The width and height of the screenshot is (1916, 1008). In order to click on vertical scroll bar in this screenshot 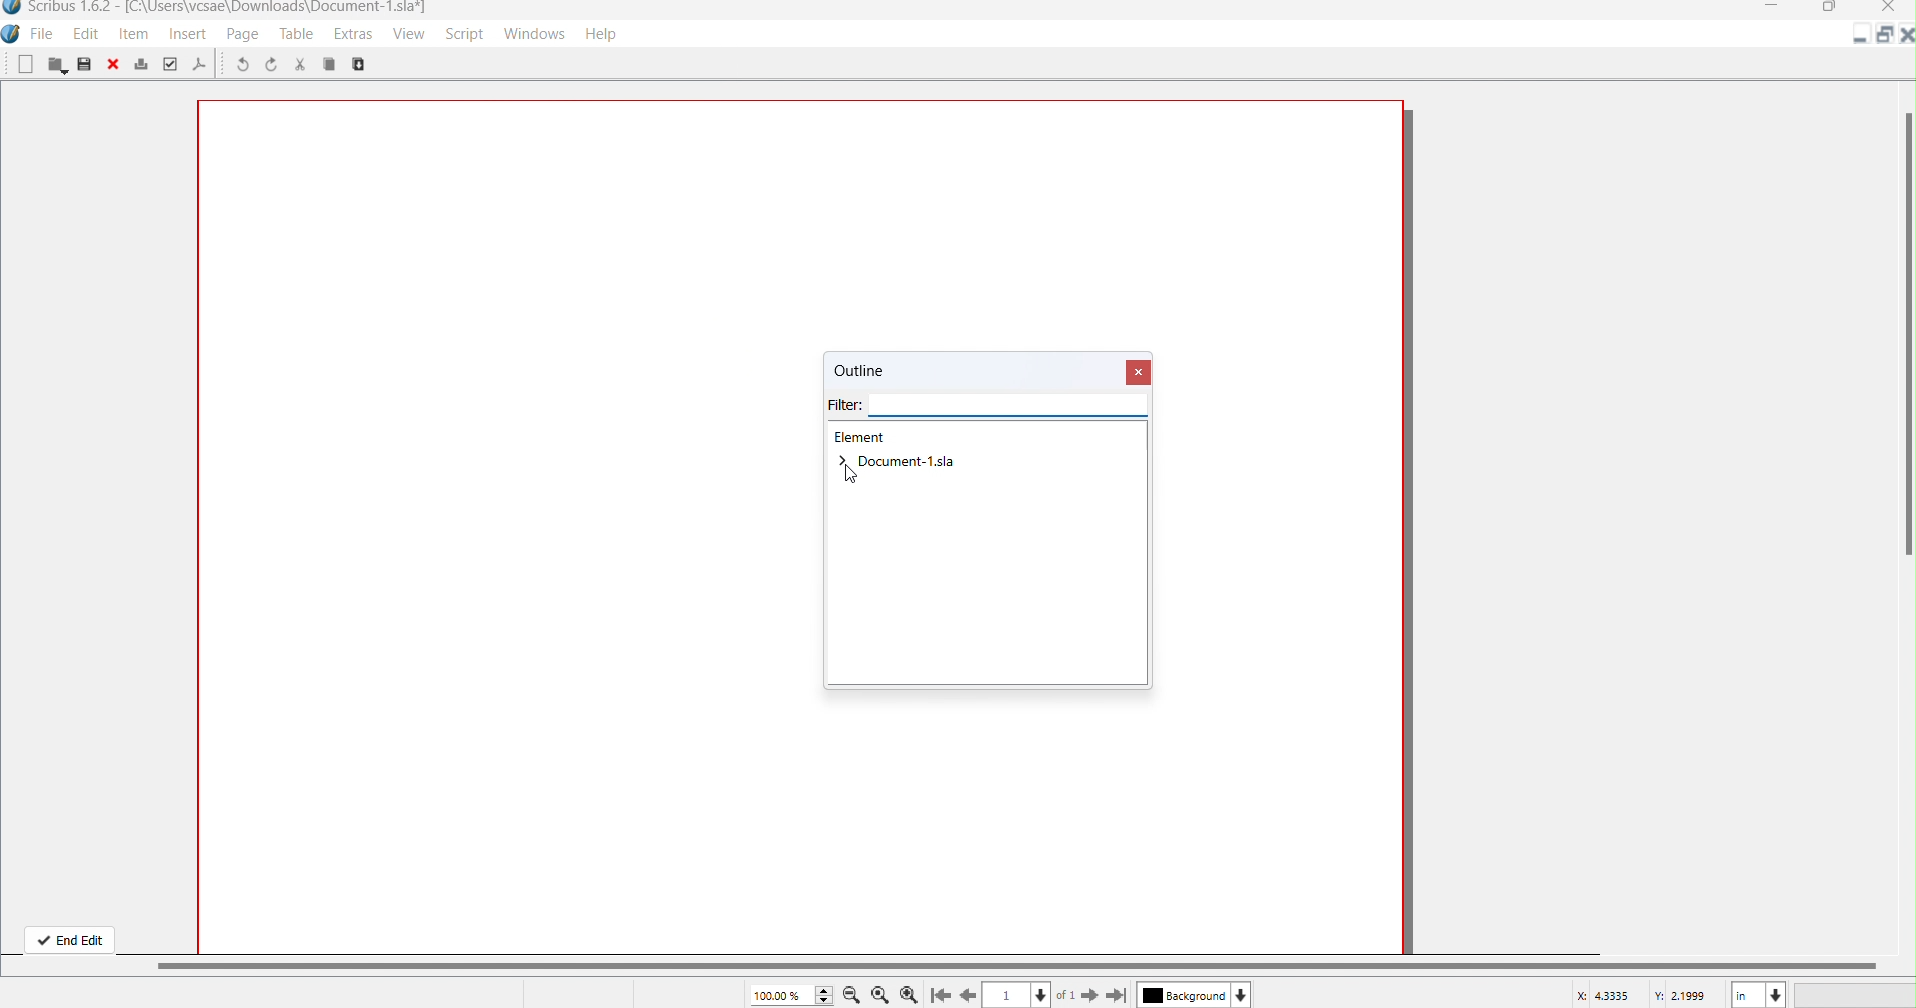, I will do `click(1904, 323)`.